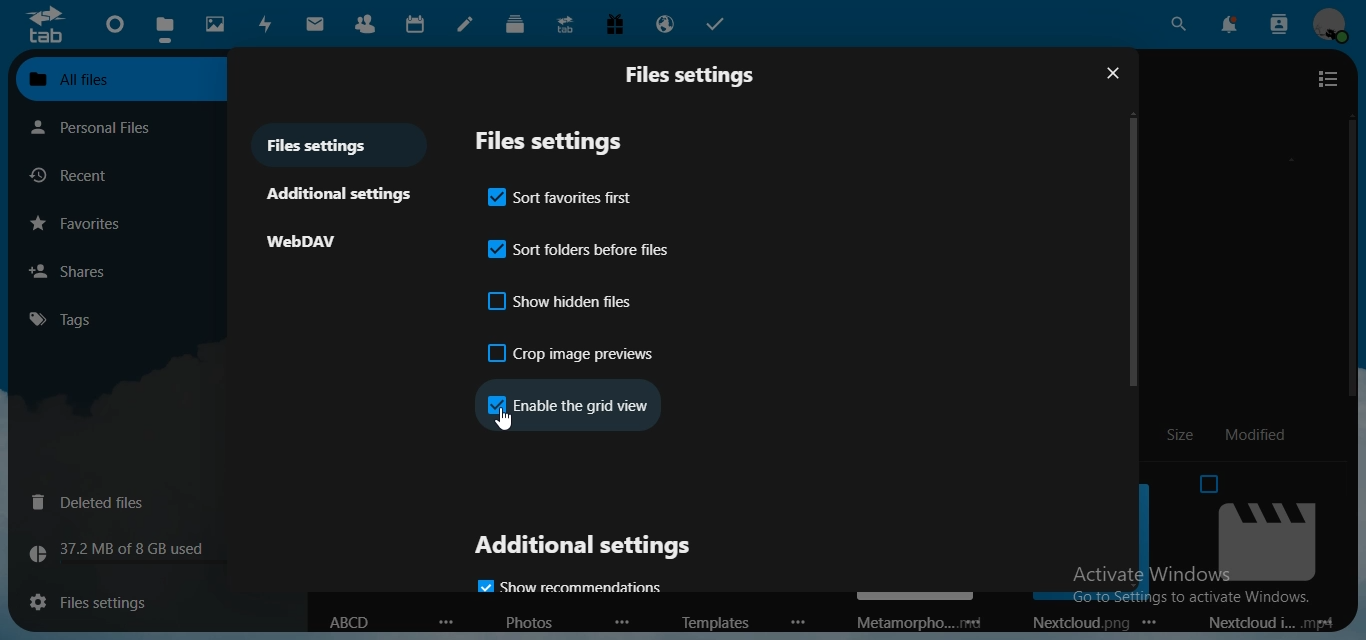  What do you see at coordinates (447, 620) in the screenshot?
I see `moreoptions` at bounding box center [447, 620].